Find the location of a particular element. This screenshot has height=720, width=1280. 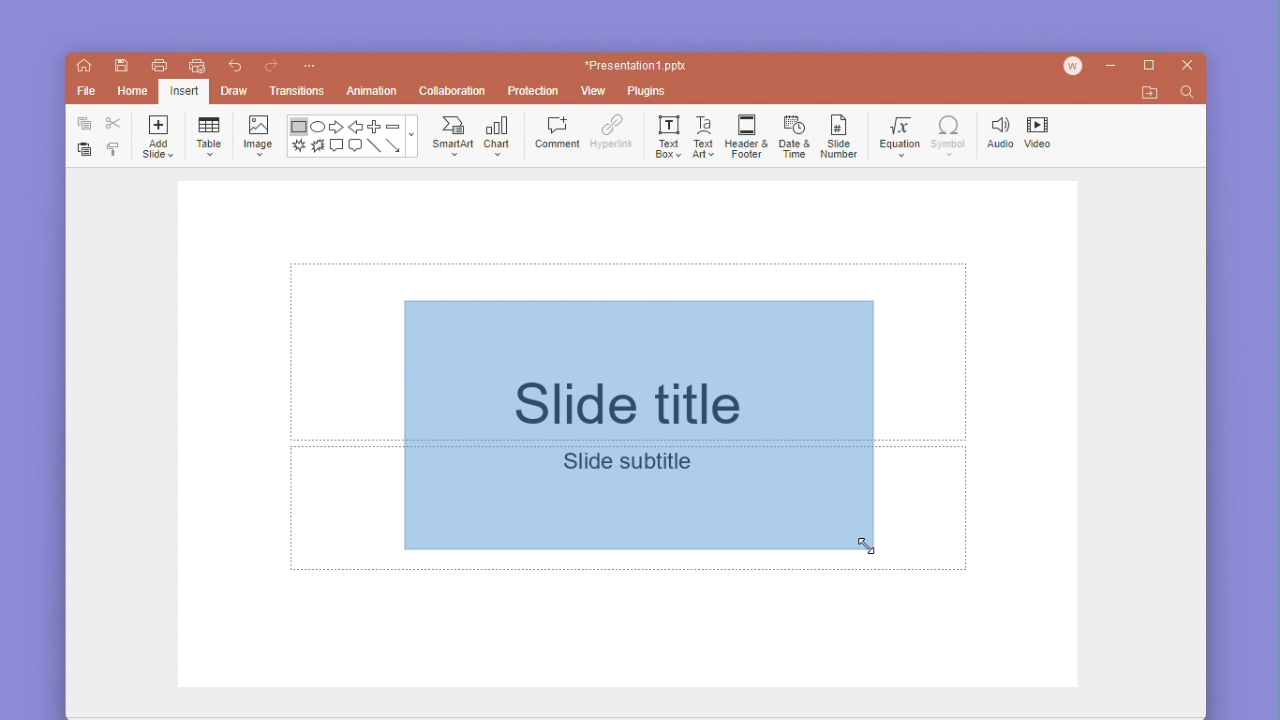

plugins is located at coordinates (652, 92).